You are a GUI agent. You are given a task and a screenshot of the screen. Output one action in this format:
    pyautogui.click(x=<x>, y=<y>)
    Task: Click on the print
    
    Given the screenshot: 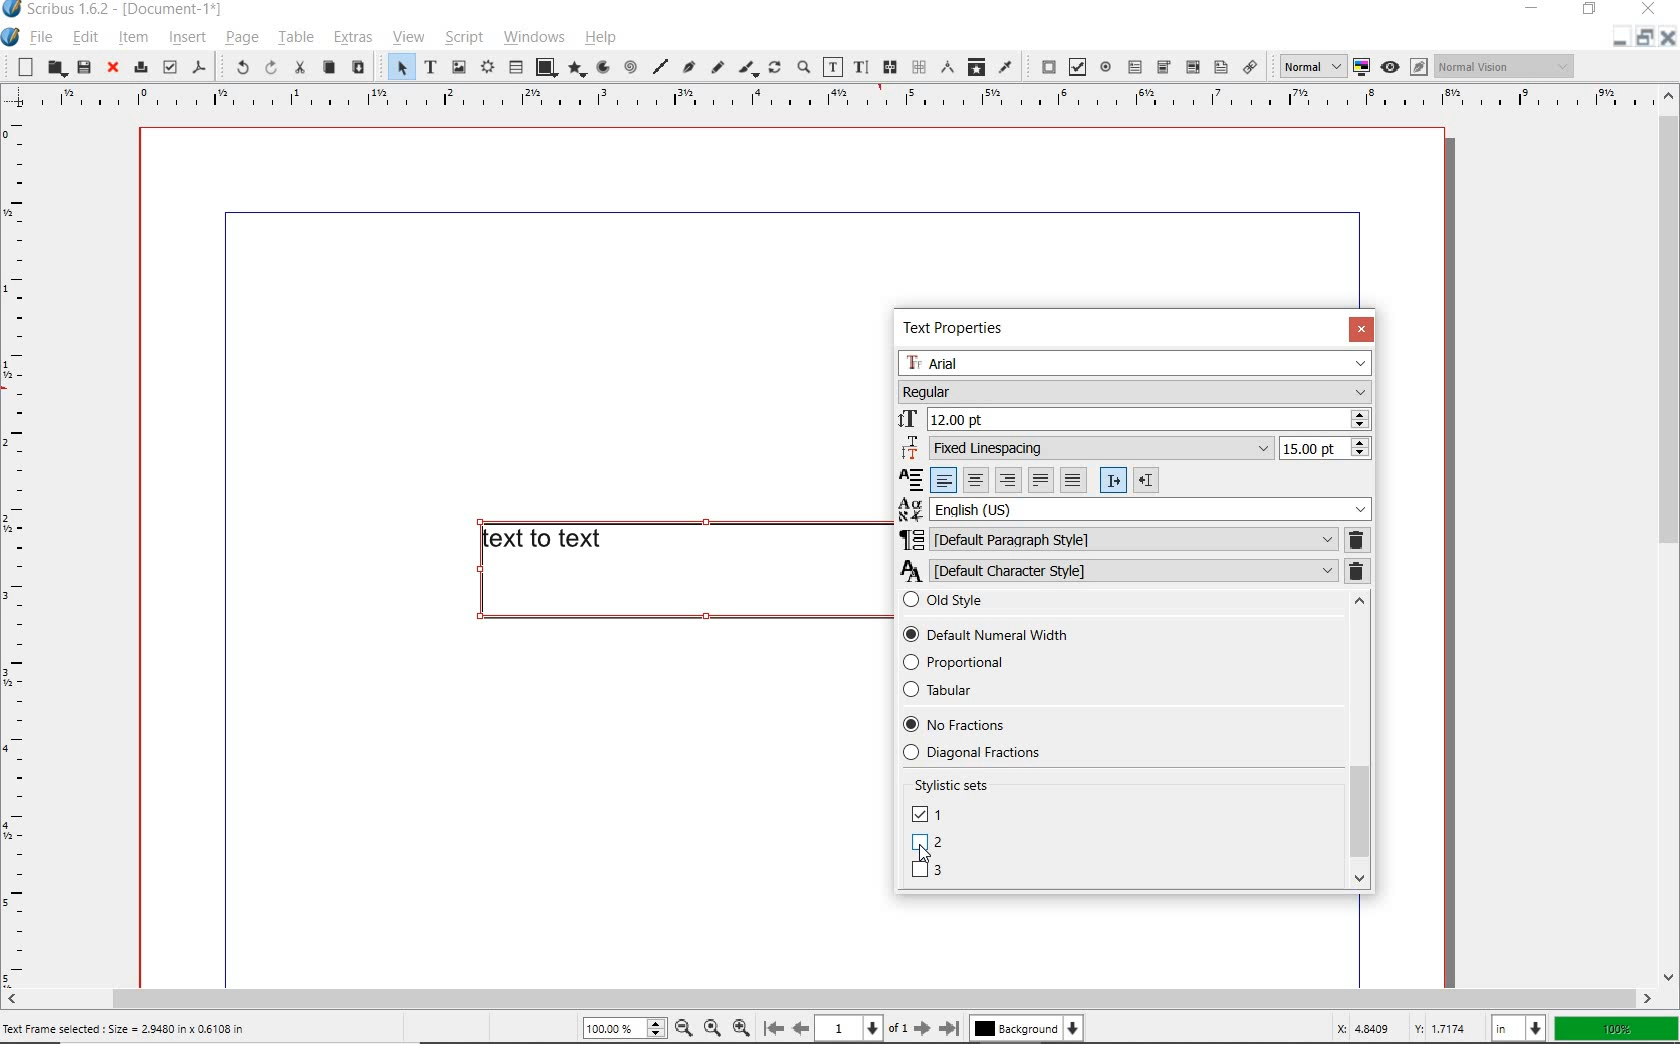 What is the action you would take?
    pyautogui.click(x=139, y=66)
    